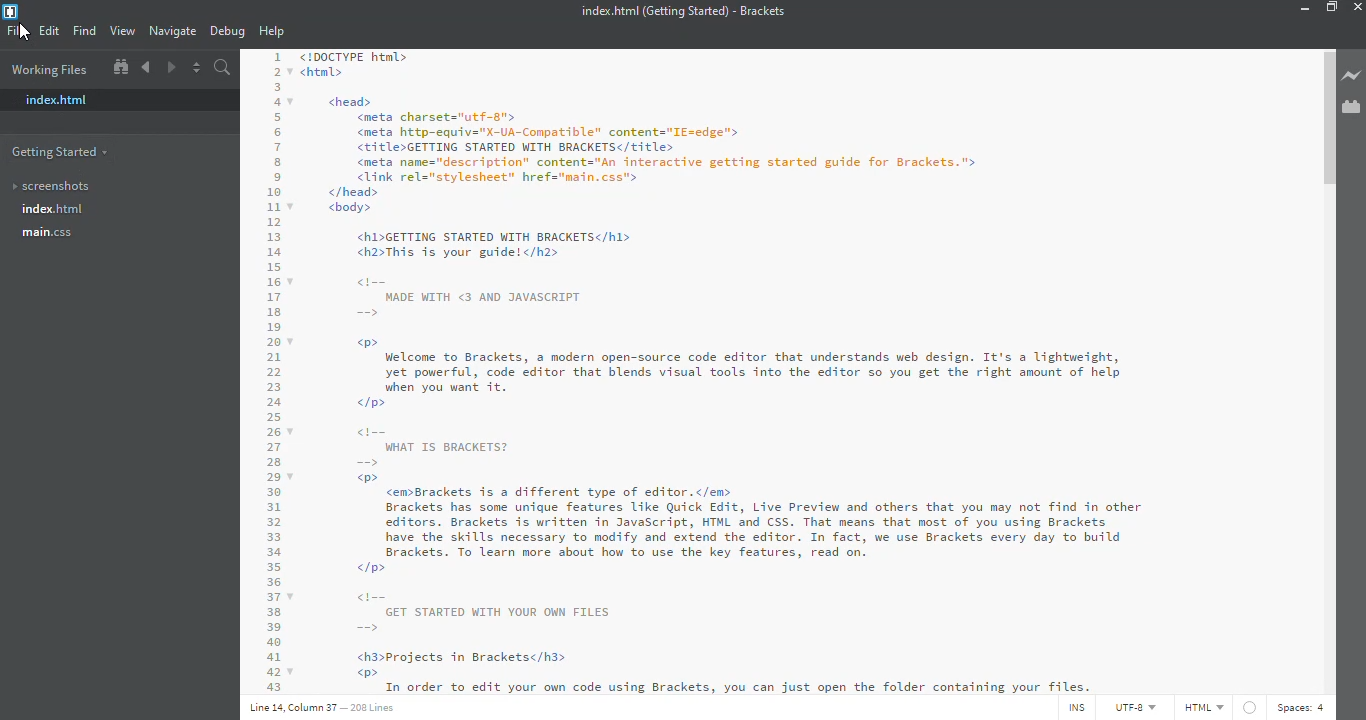 The width and height of the screenshot is (1366, 720). Describe the element at coordinates (146, 67) in the screenshot. I see `go back` at that location.